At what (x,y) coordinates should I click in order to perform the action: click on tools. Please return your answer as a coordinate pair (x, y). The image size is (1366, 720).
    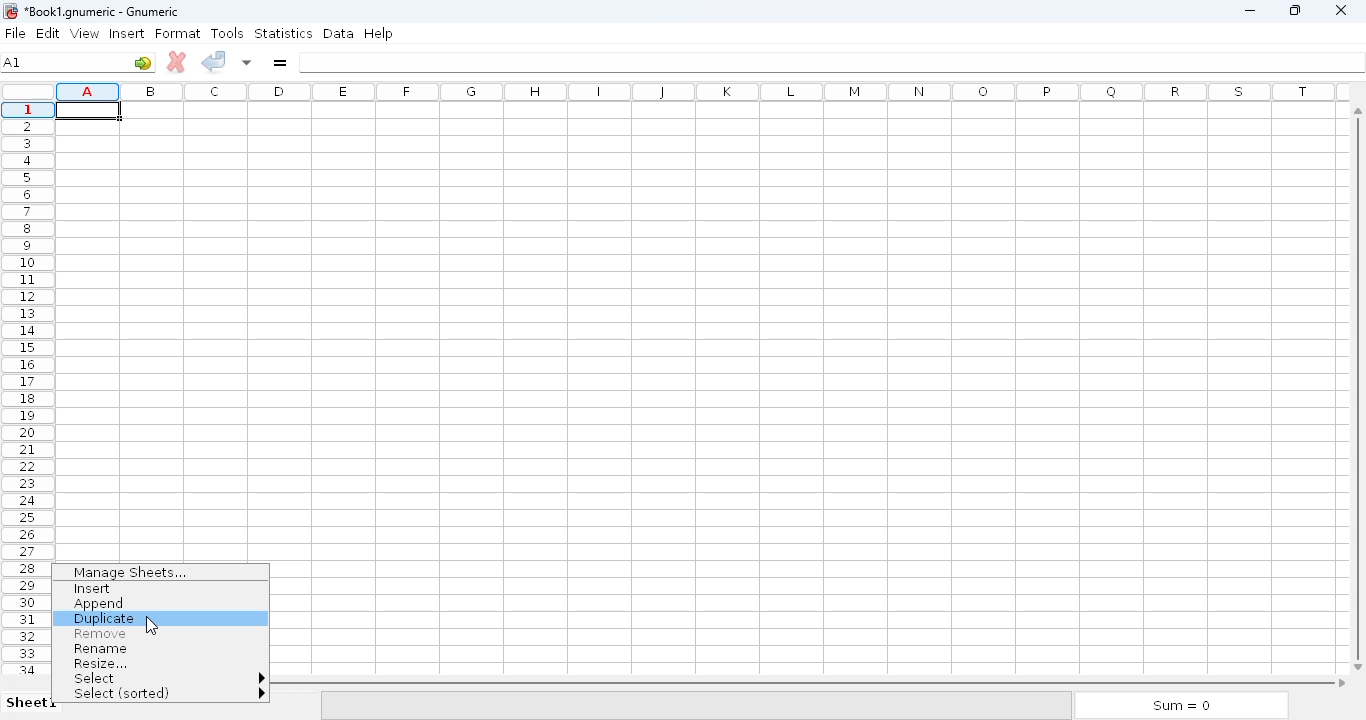
    Looking at the image, I should click on (228, 33).